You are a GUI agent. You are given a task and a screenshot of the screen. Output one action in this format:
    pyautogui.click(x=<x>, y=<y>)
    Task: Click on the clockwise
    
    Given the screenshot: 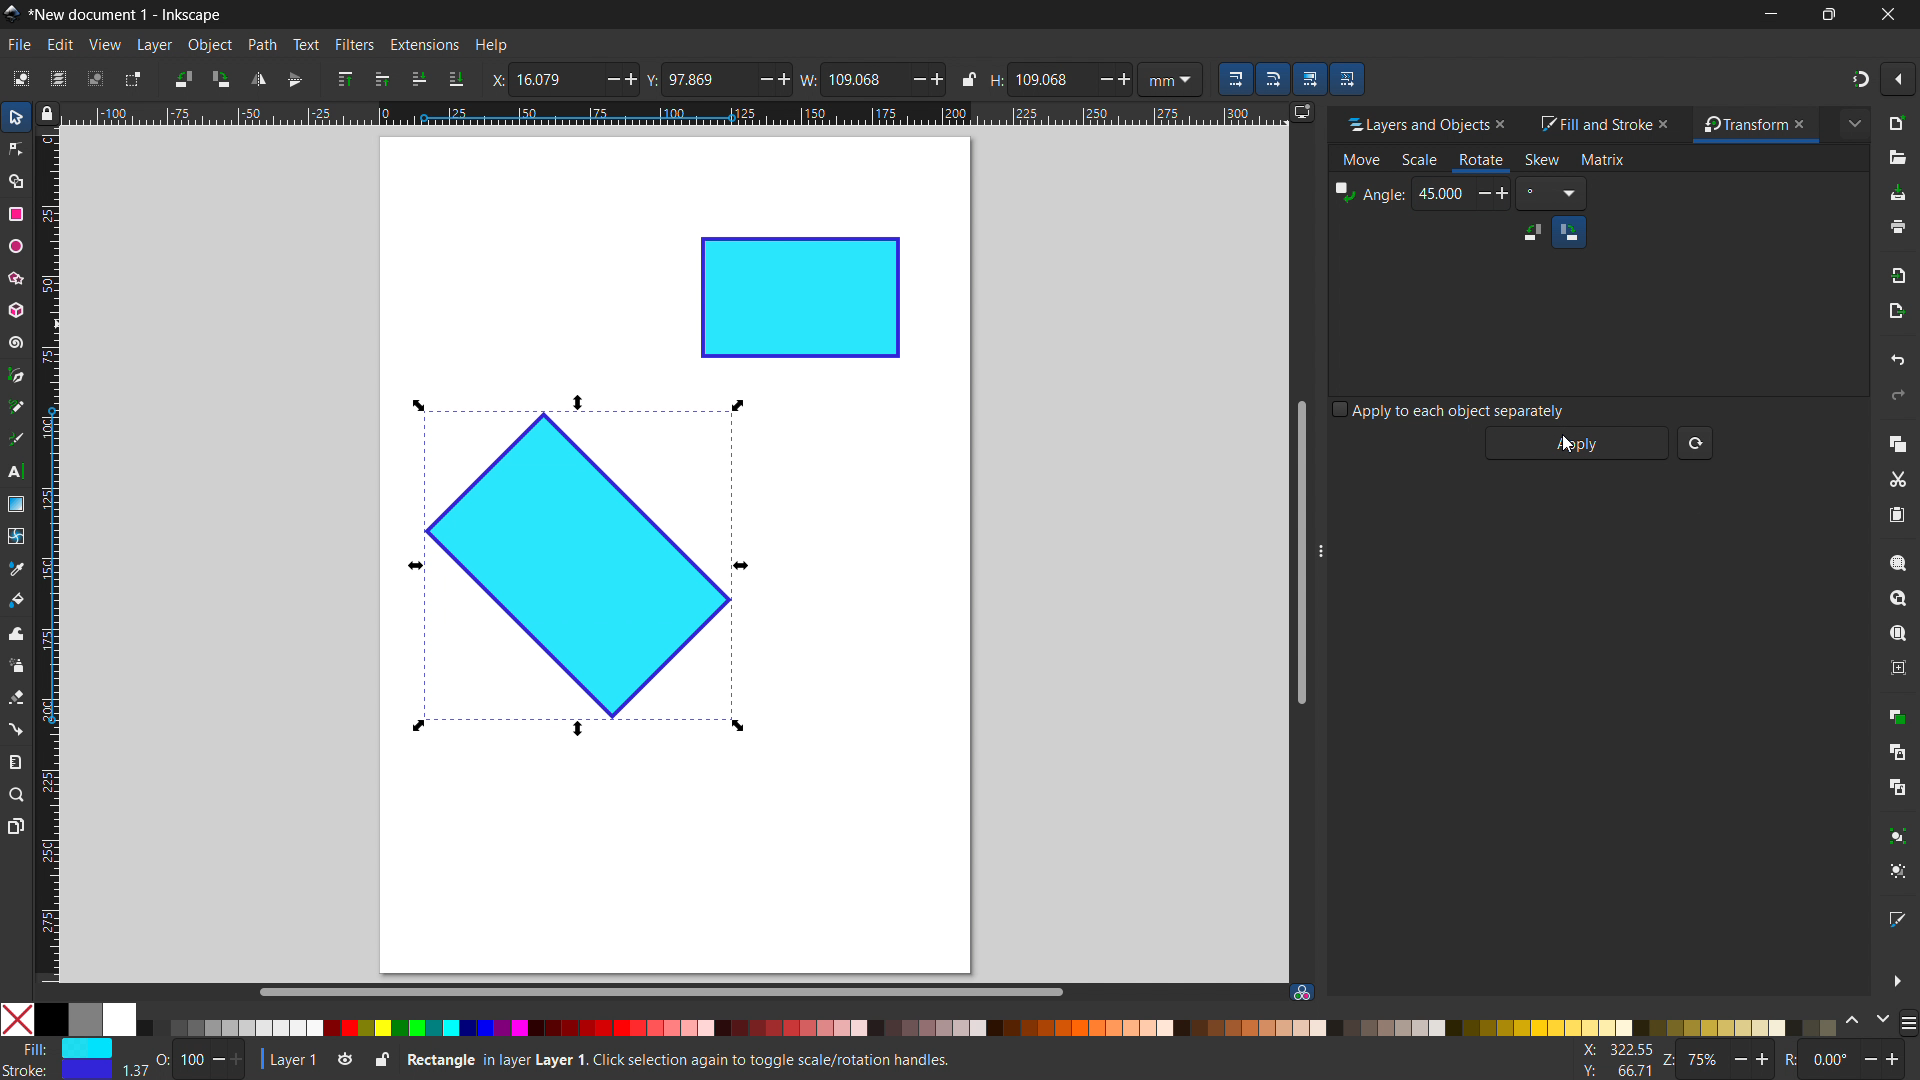 What is the action you would take?
    pyautogui.click(x=1569, y=231)
    